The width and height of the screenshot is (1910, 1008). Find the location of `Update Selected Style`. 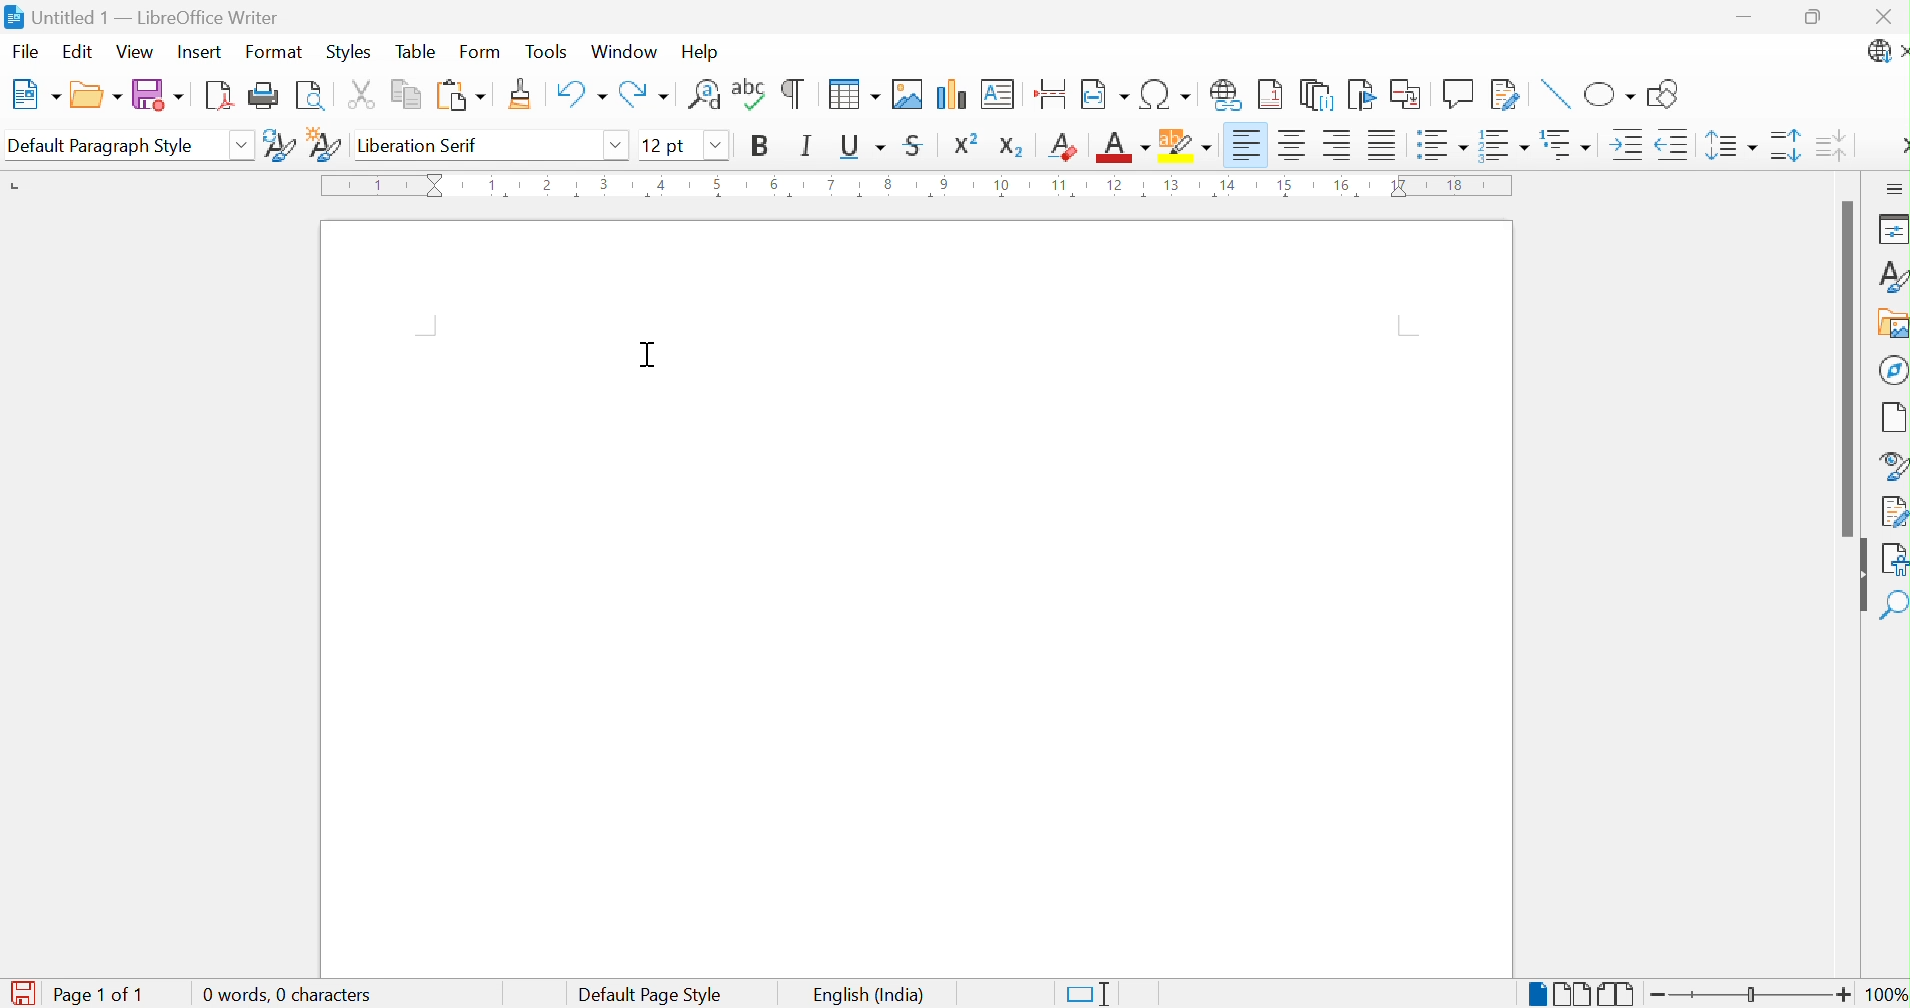

Update Selected Style is located at coordinates (280, 147).